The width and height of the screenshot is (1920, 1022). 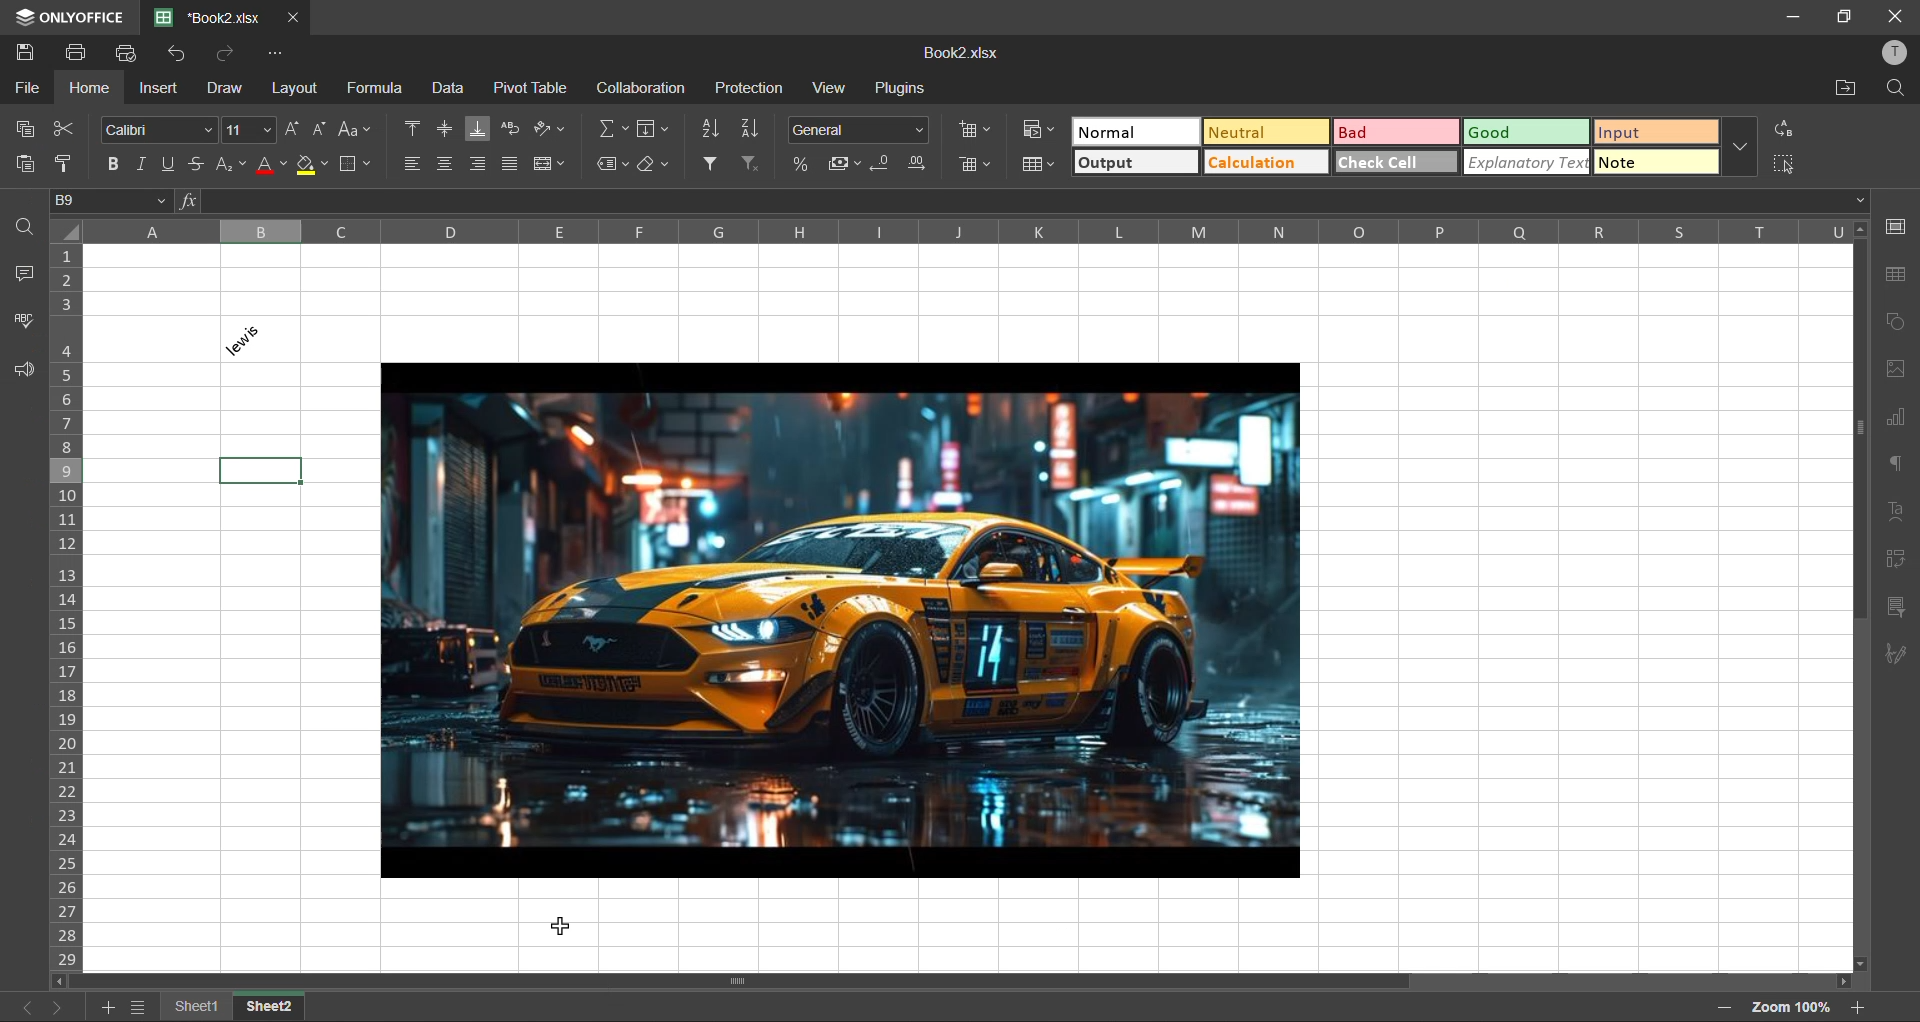 I want to click on italic, so click(x=138, y=164).